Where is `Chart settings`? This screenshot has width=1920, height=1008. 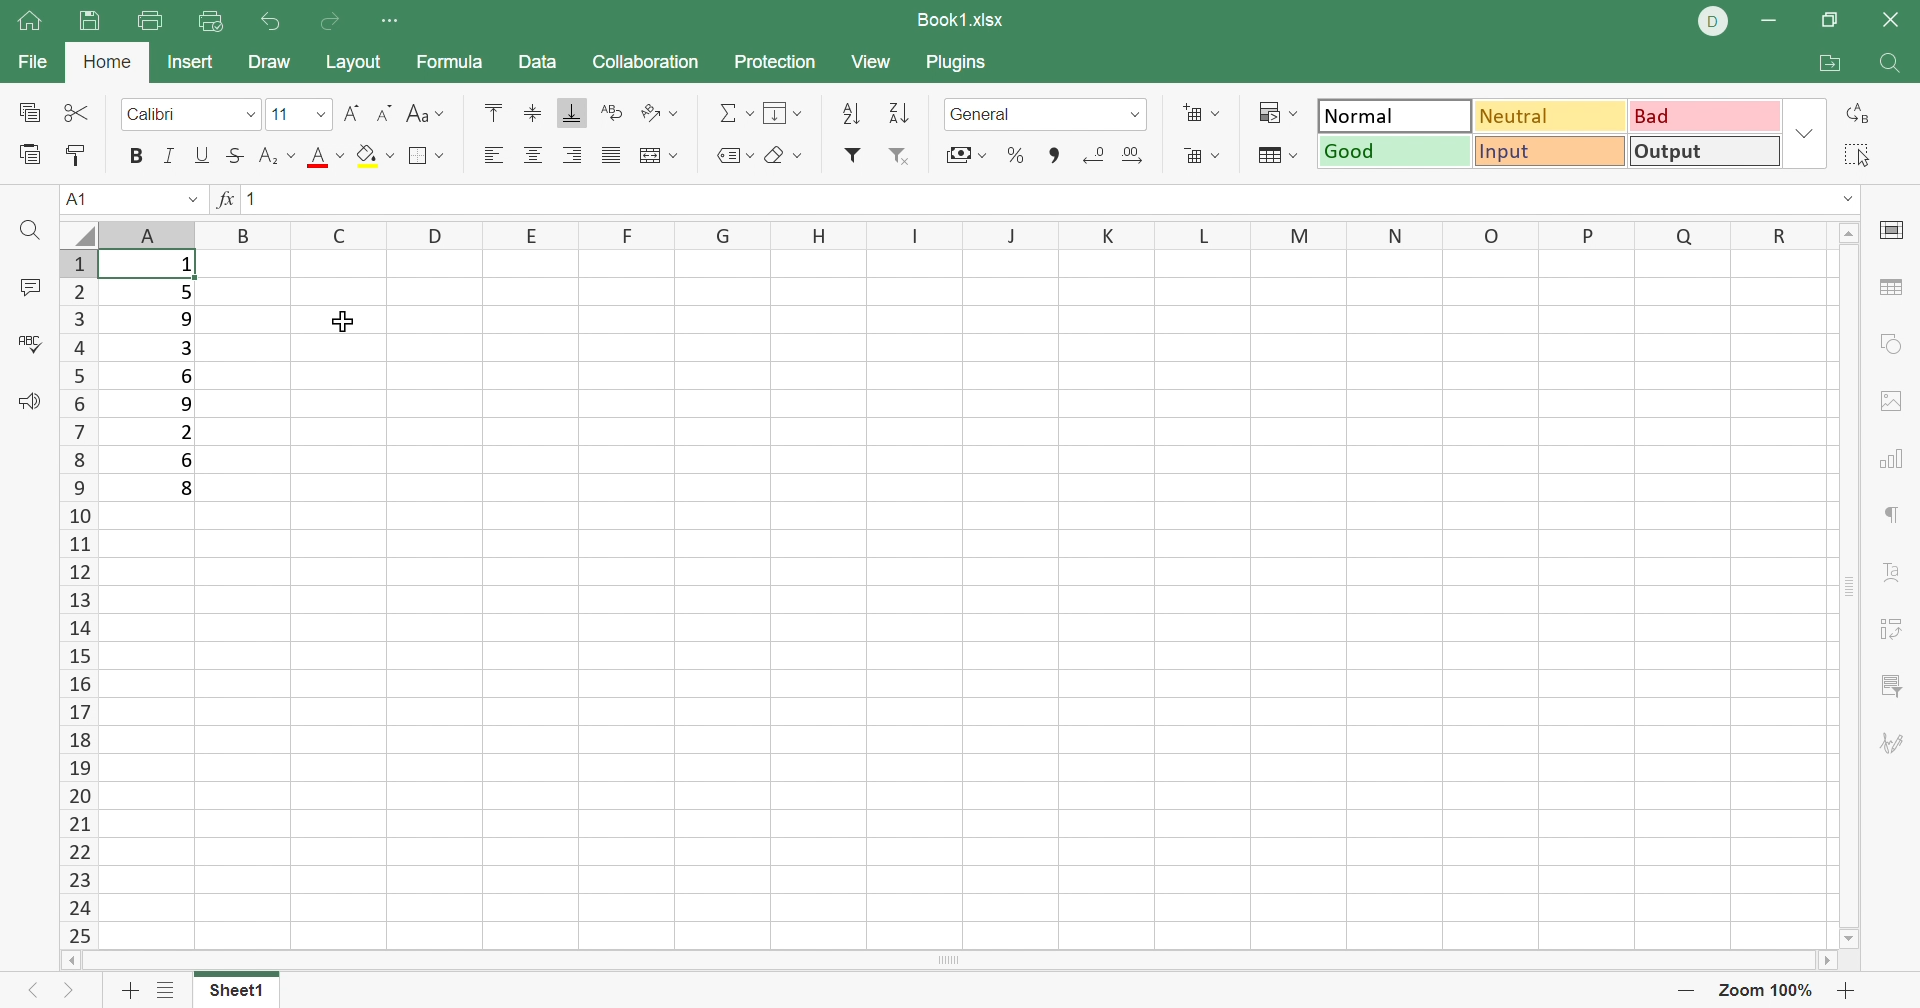 Chart settings is located at coordinates (1891, 461).